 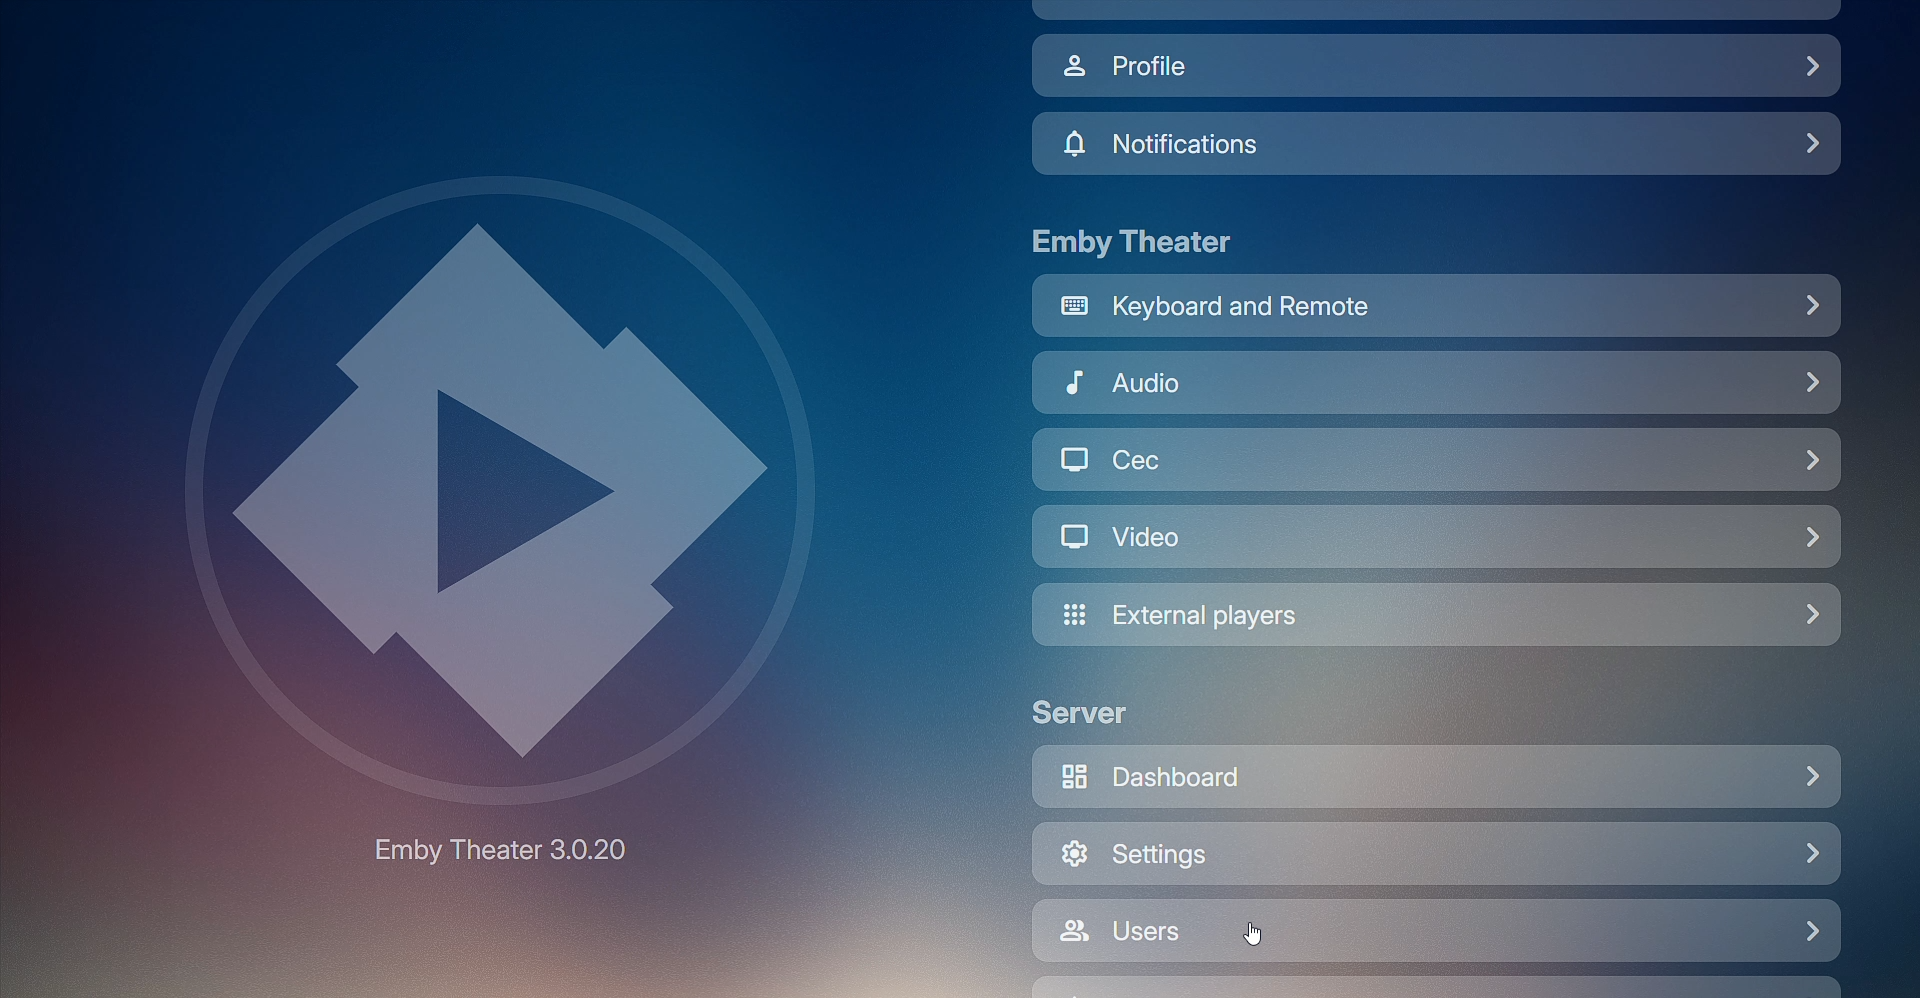 I want to click on Emby Theater 3.0.20, so click(x=512, y=848).